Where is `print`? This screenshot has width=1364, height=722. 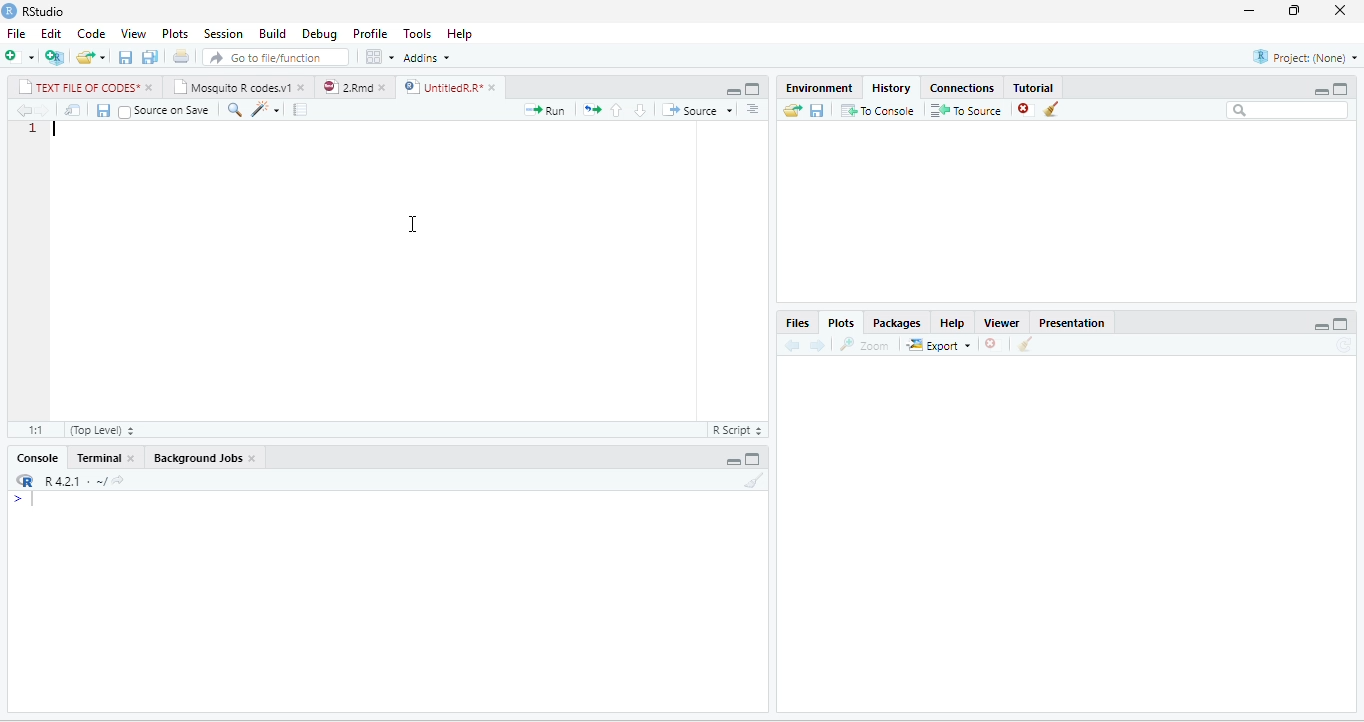
print is located at coordinates (180, 56).